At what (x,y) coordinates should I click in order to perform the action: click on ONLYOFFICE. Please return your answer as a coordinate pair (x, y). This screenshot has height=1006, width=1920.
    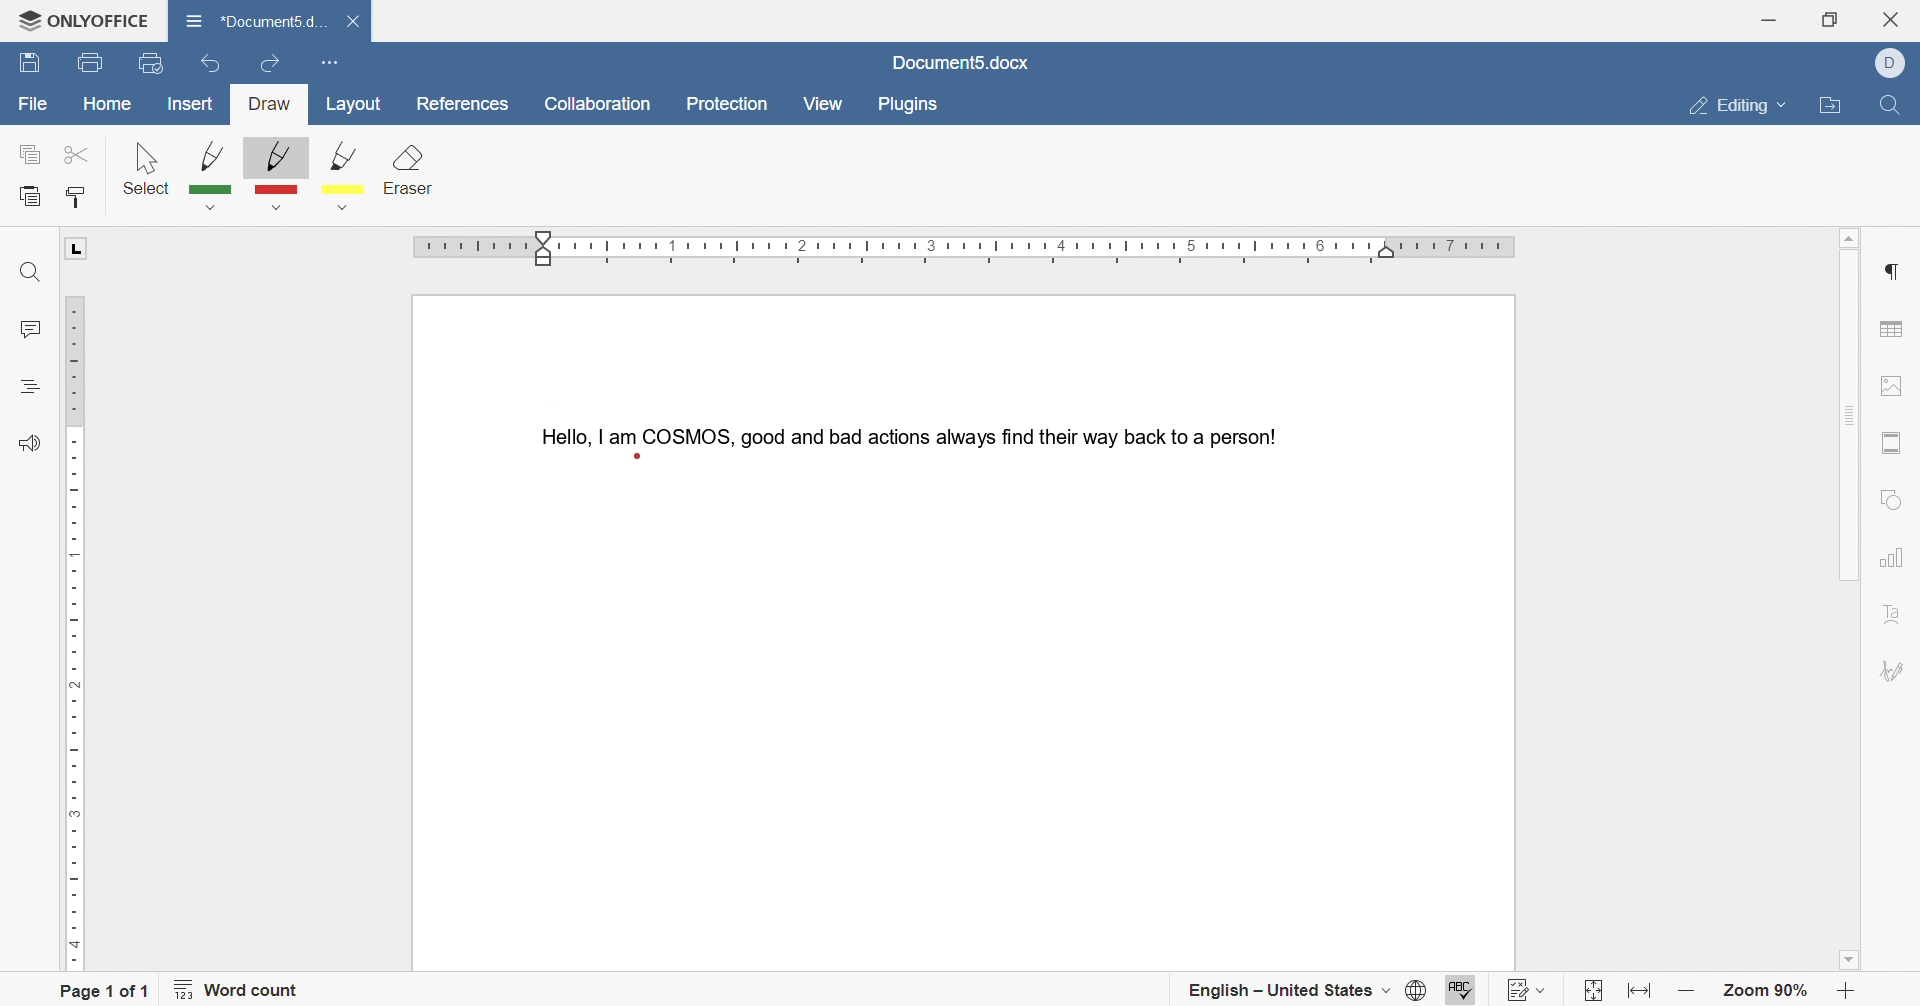
    Looking at the image, I should click on (76, 16).